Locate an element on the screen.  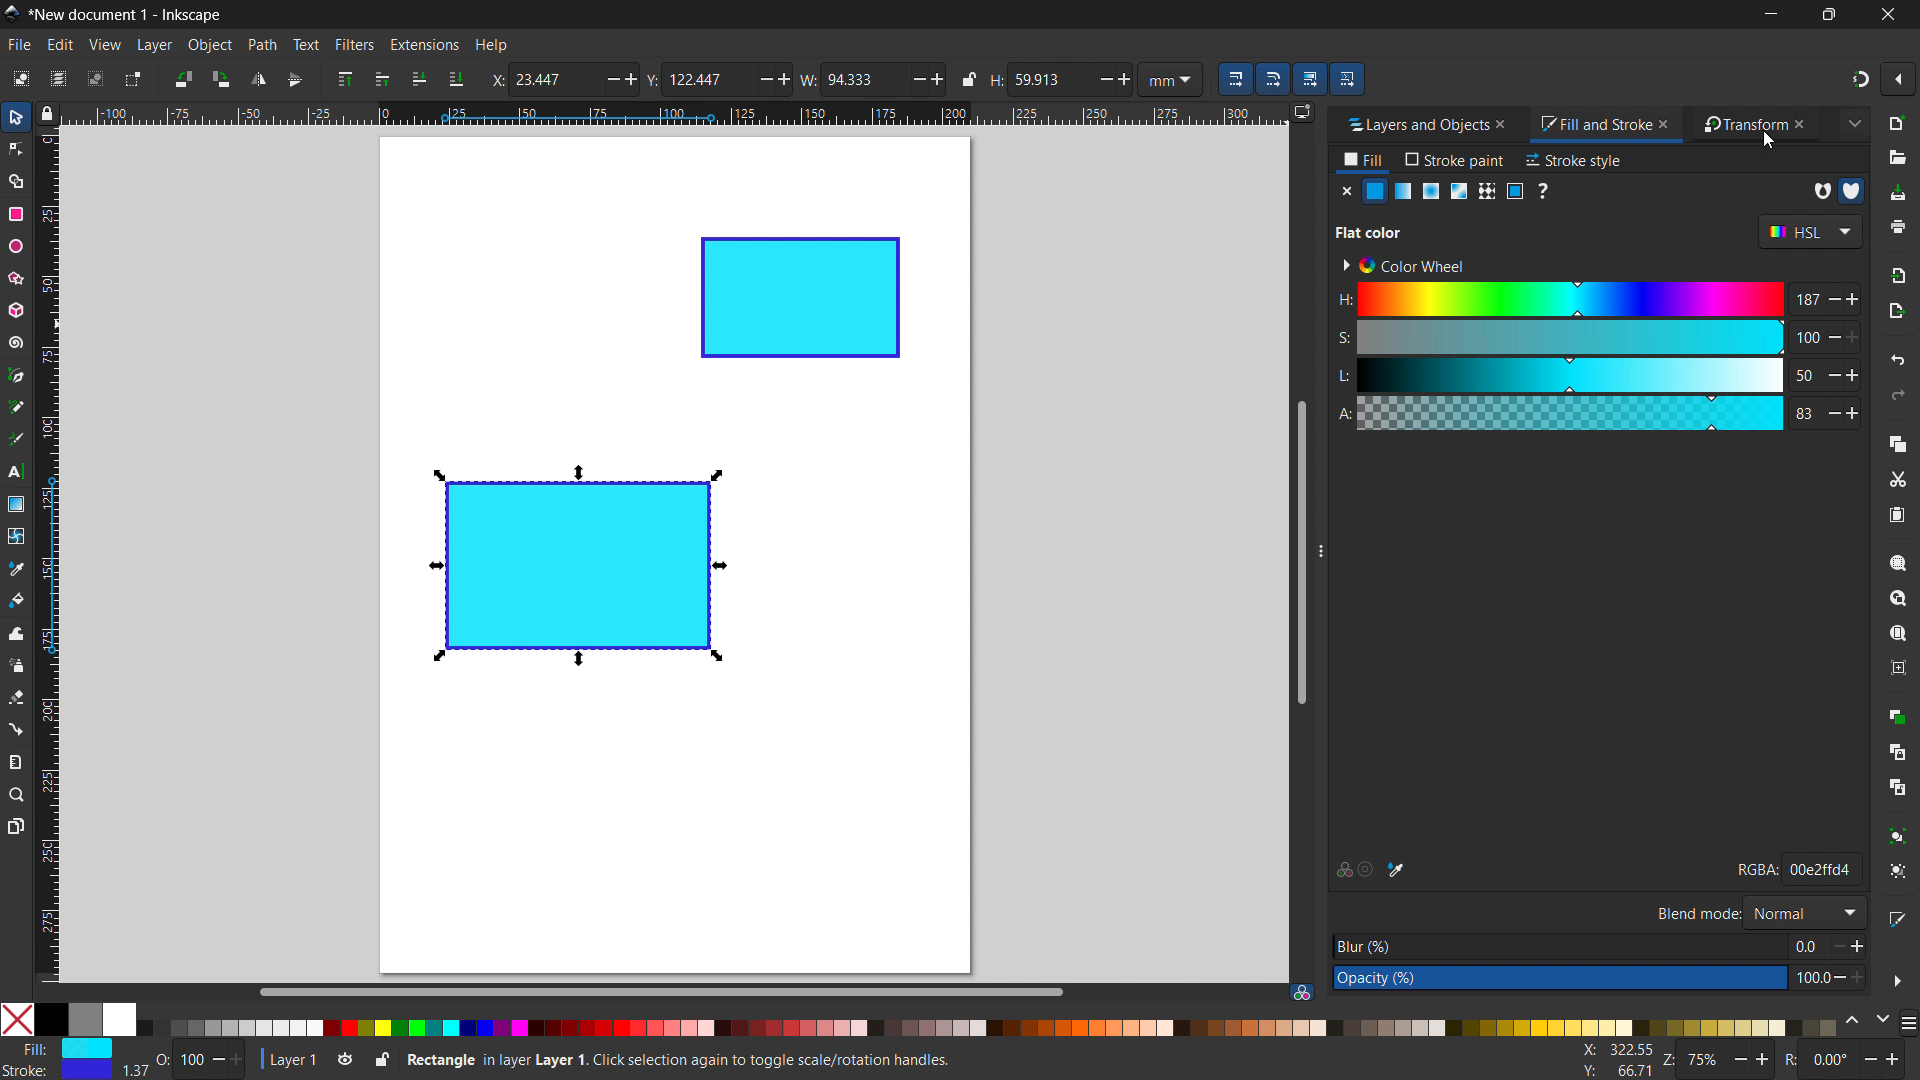
ellipse tool is located at coordinates (15, 245).